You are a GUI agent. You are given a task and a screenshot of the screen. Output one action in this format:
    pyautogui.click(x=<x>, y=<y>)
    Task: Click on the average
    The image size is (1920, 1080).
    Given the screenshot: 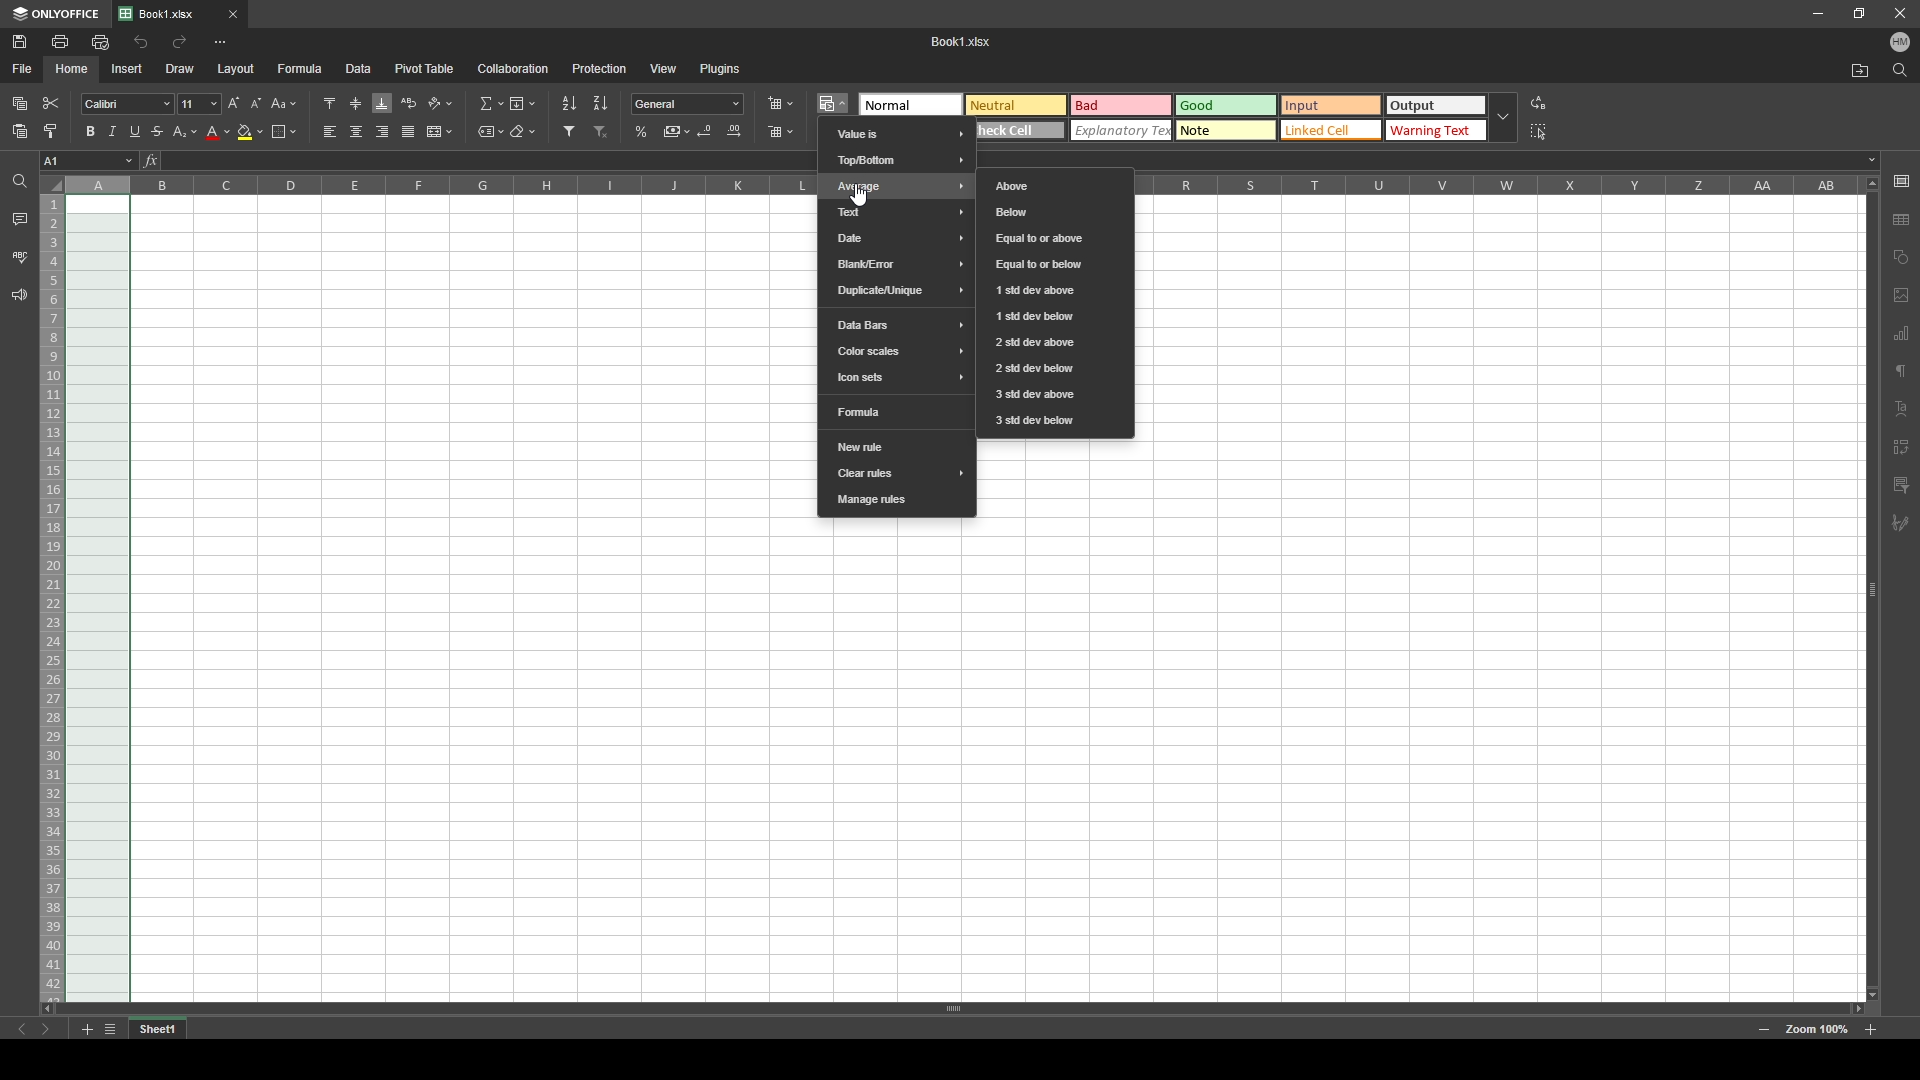 What is the action you would take?
    pyautogui.click(x=898, y=186)
    